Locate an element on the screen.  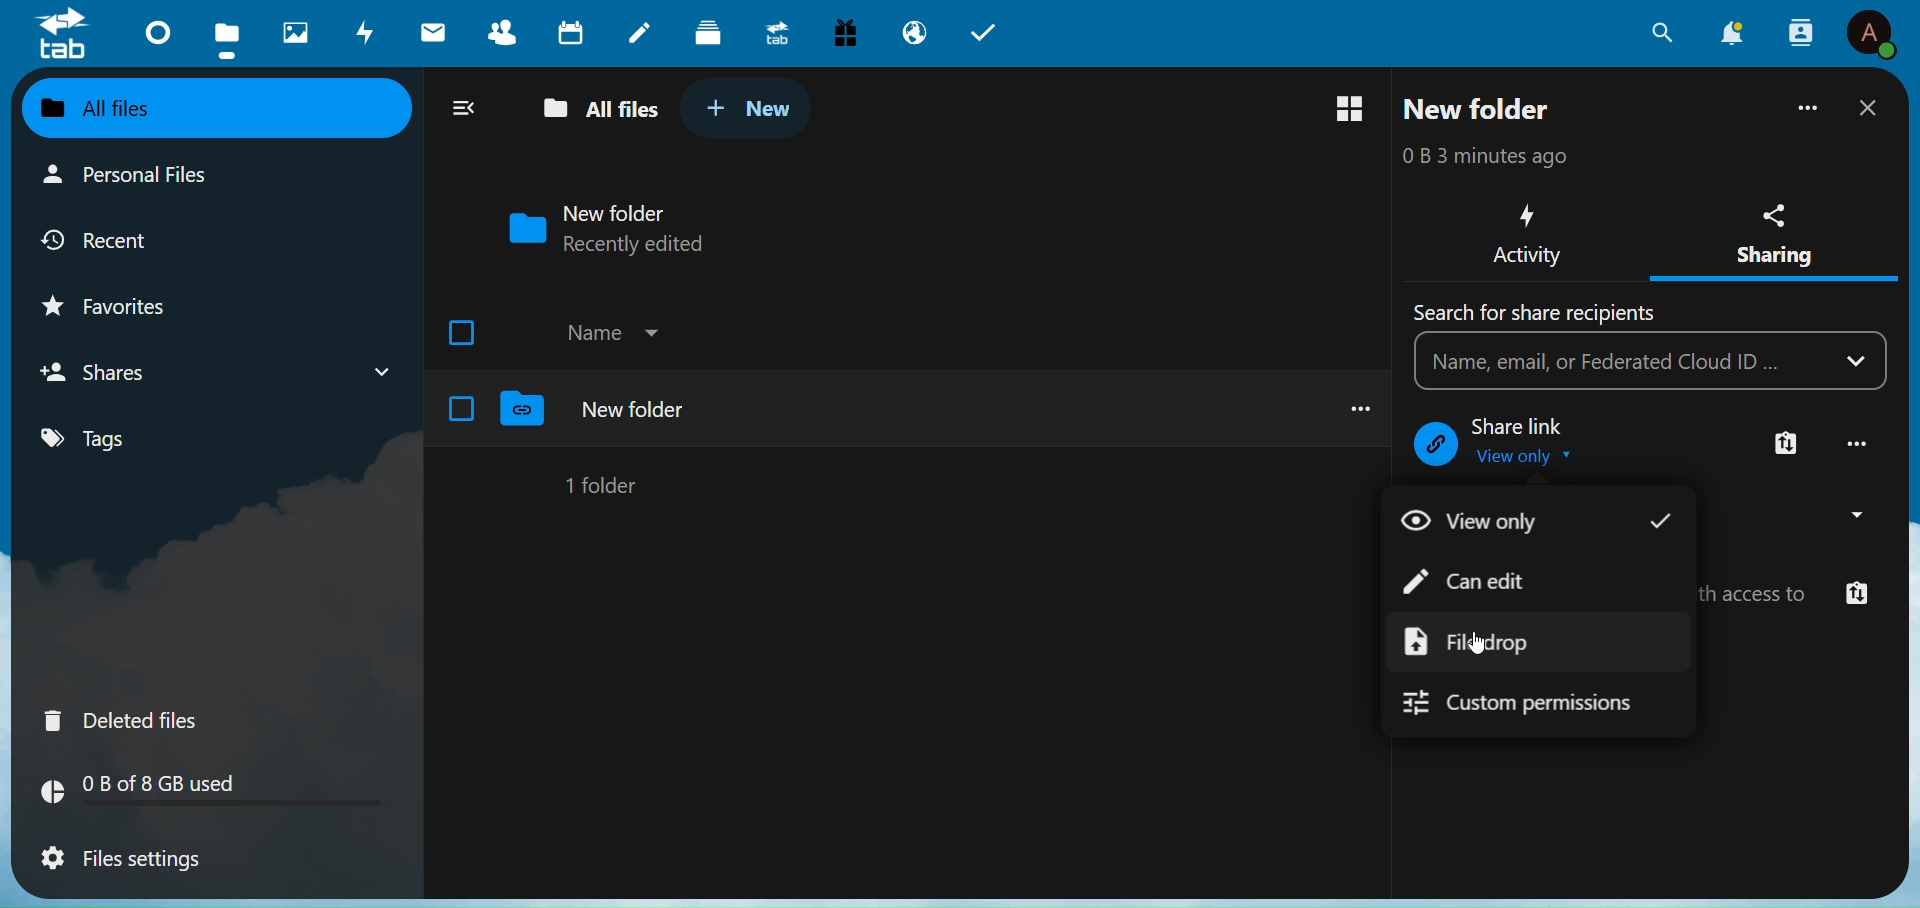
Switch to grid view is located at coordinates (1351, 109).